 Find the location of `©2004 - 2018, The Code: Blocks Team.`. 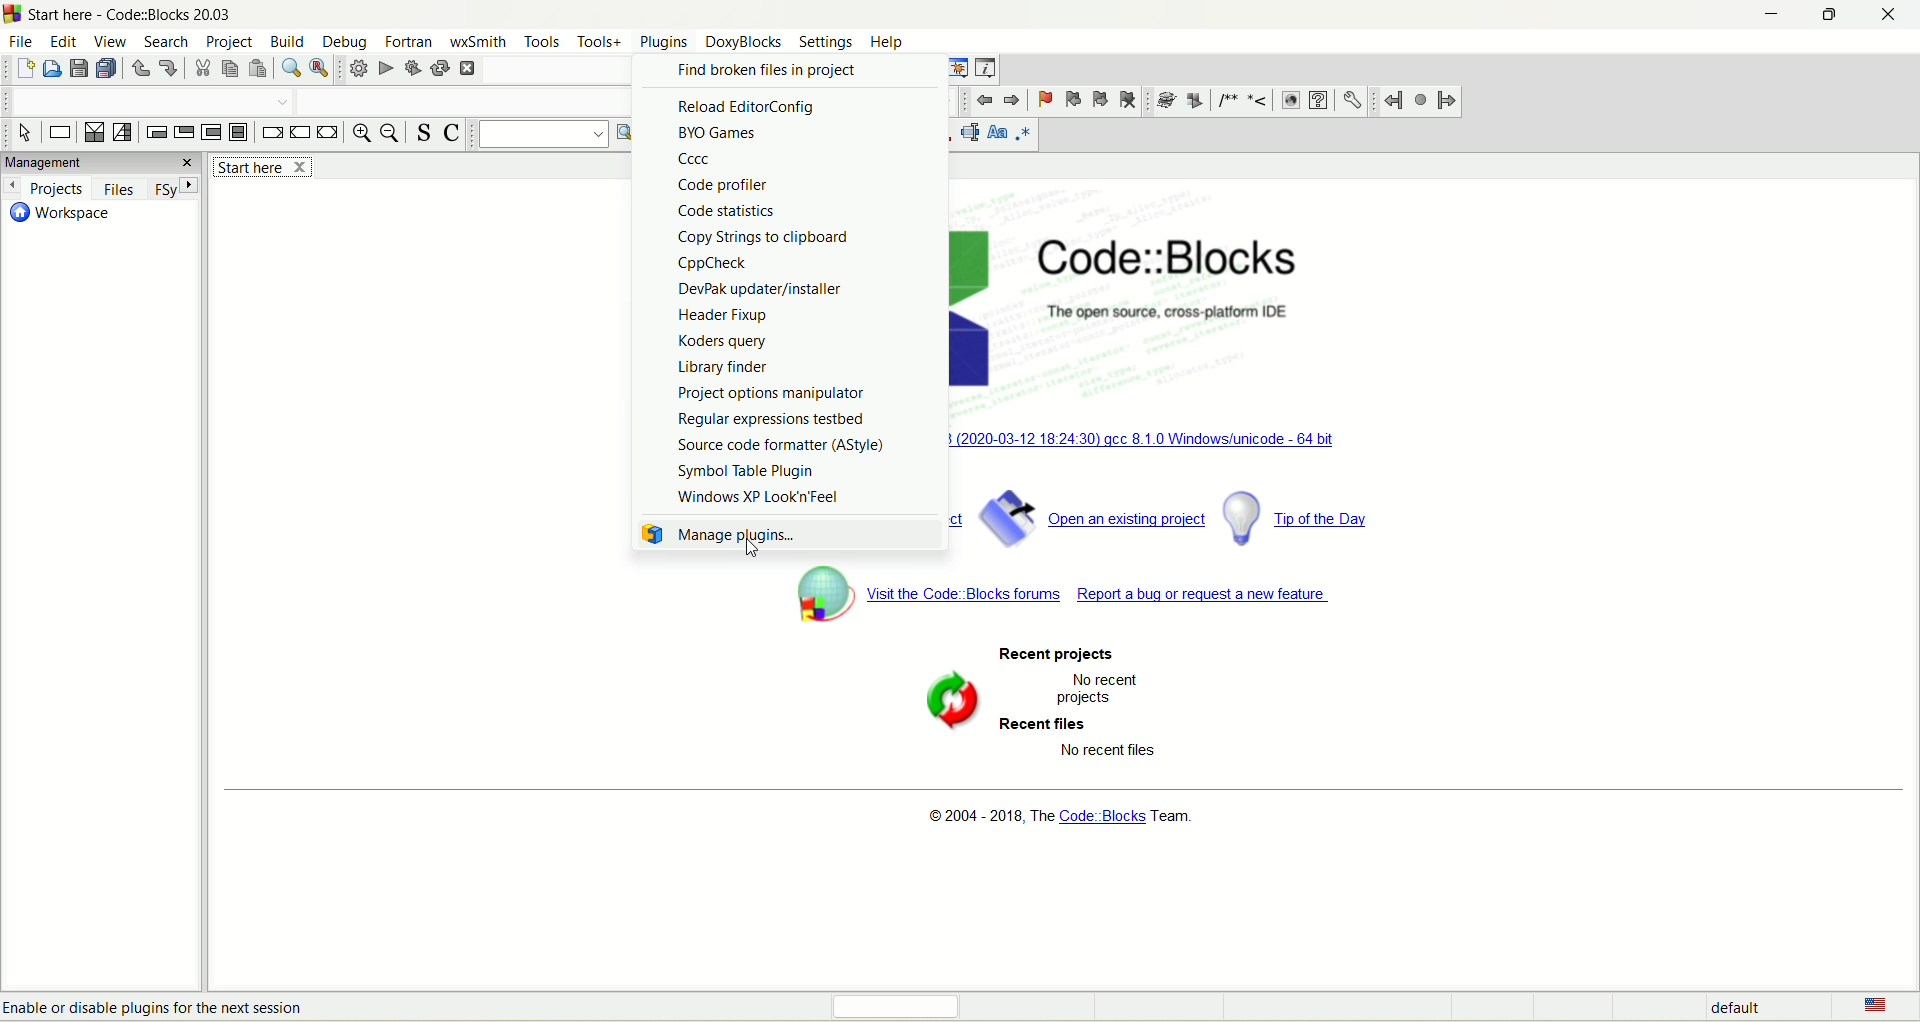

©2004 - 2018, The Code: Blocks Team. is located at coordinates (1062, 820).